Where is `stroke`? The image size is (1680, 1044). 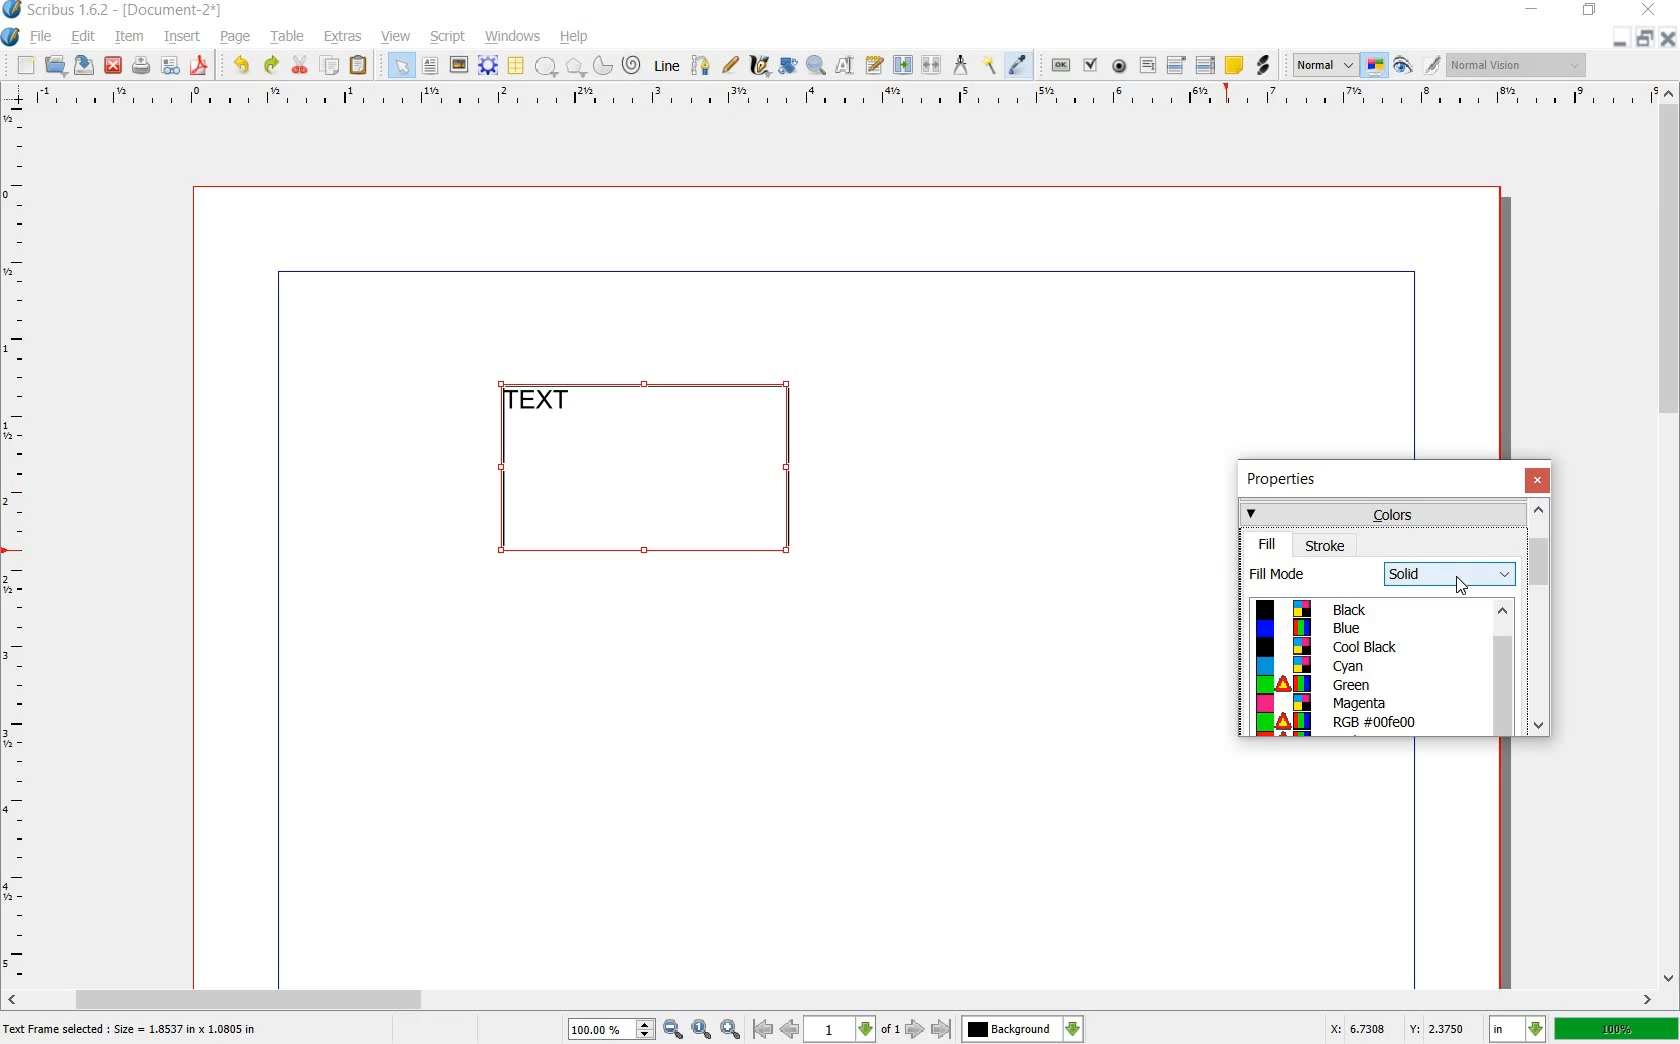 stroke is located at coordinates (1326, 545).